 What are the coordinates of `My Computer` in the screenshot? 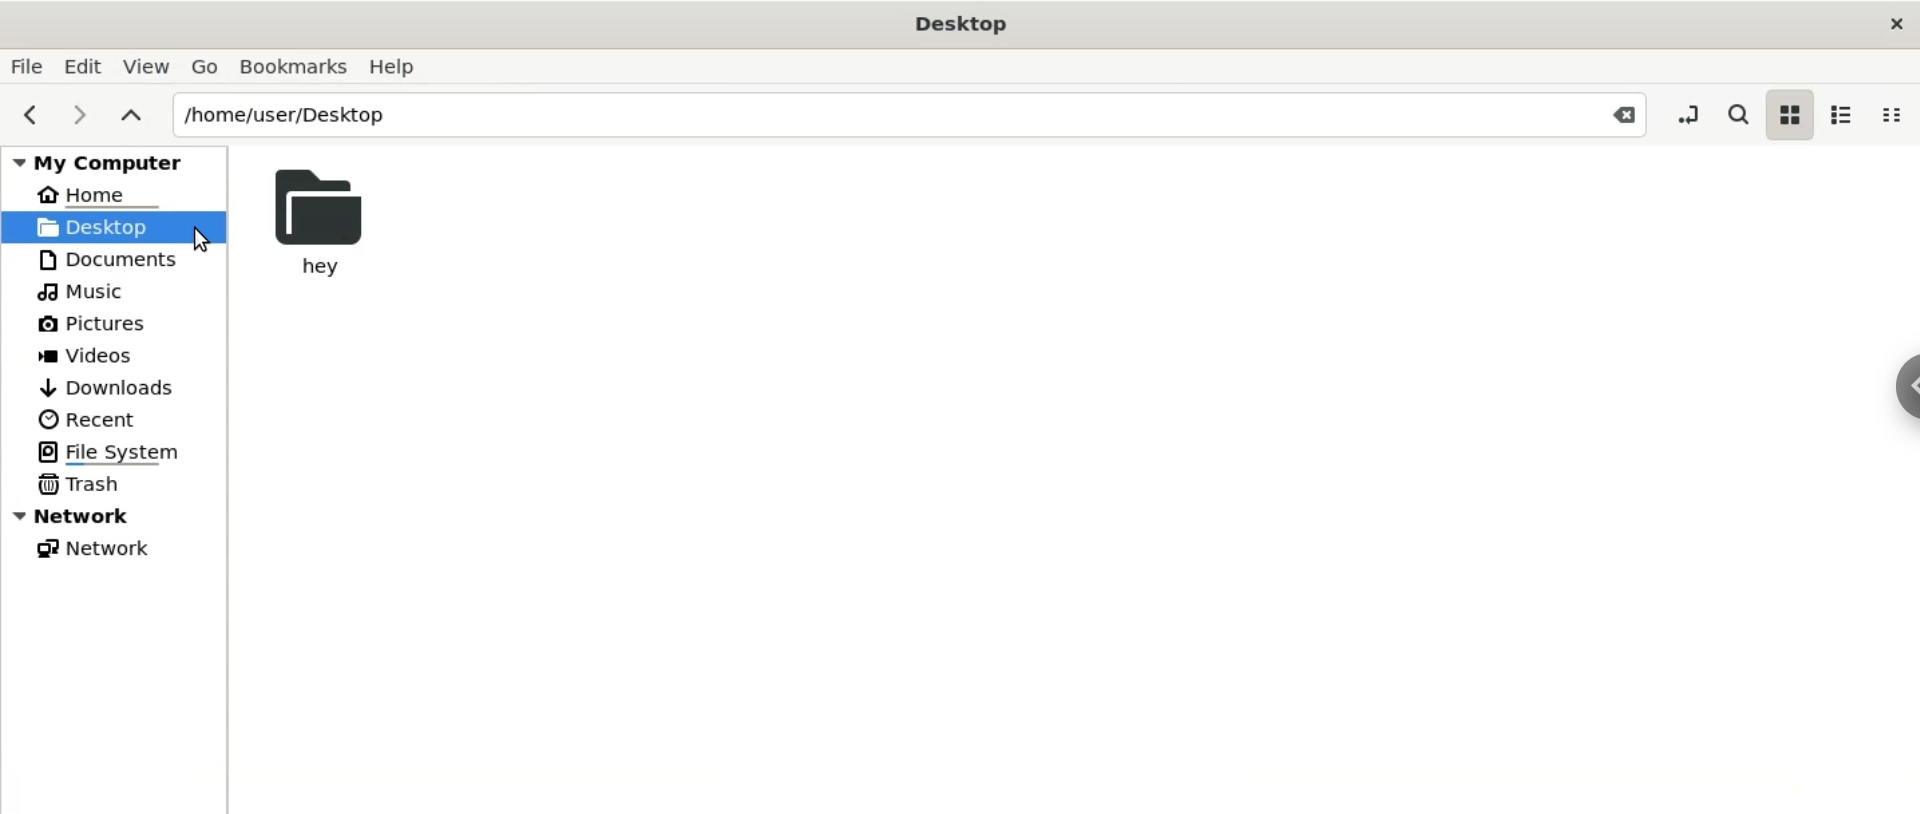 It's located at (105, 163).